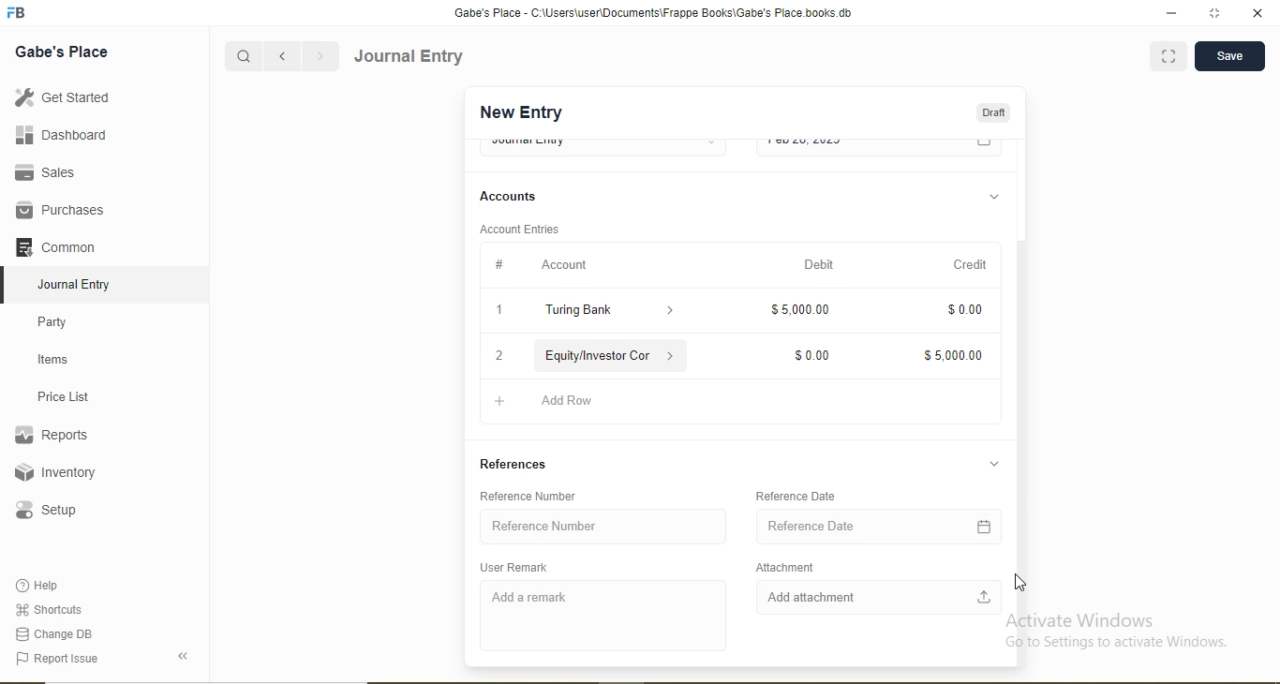 This screenshot has width=1280, height=684. I want to click on Accounts, so click(508, 196).